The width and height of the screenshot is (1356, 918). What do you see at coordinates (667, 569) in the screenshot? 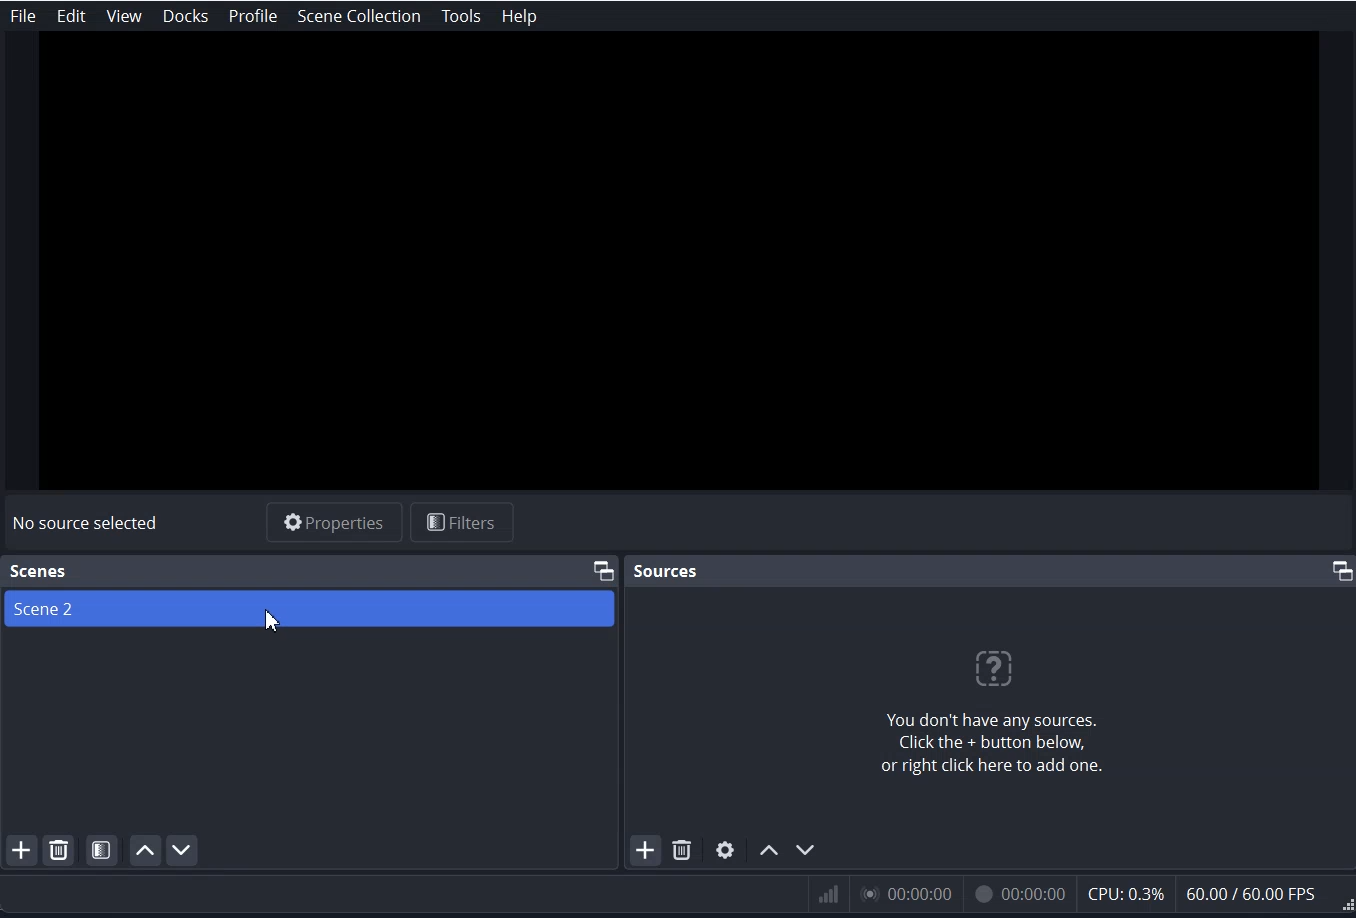
I see `Sources` at bounding box center [667, 569].